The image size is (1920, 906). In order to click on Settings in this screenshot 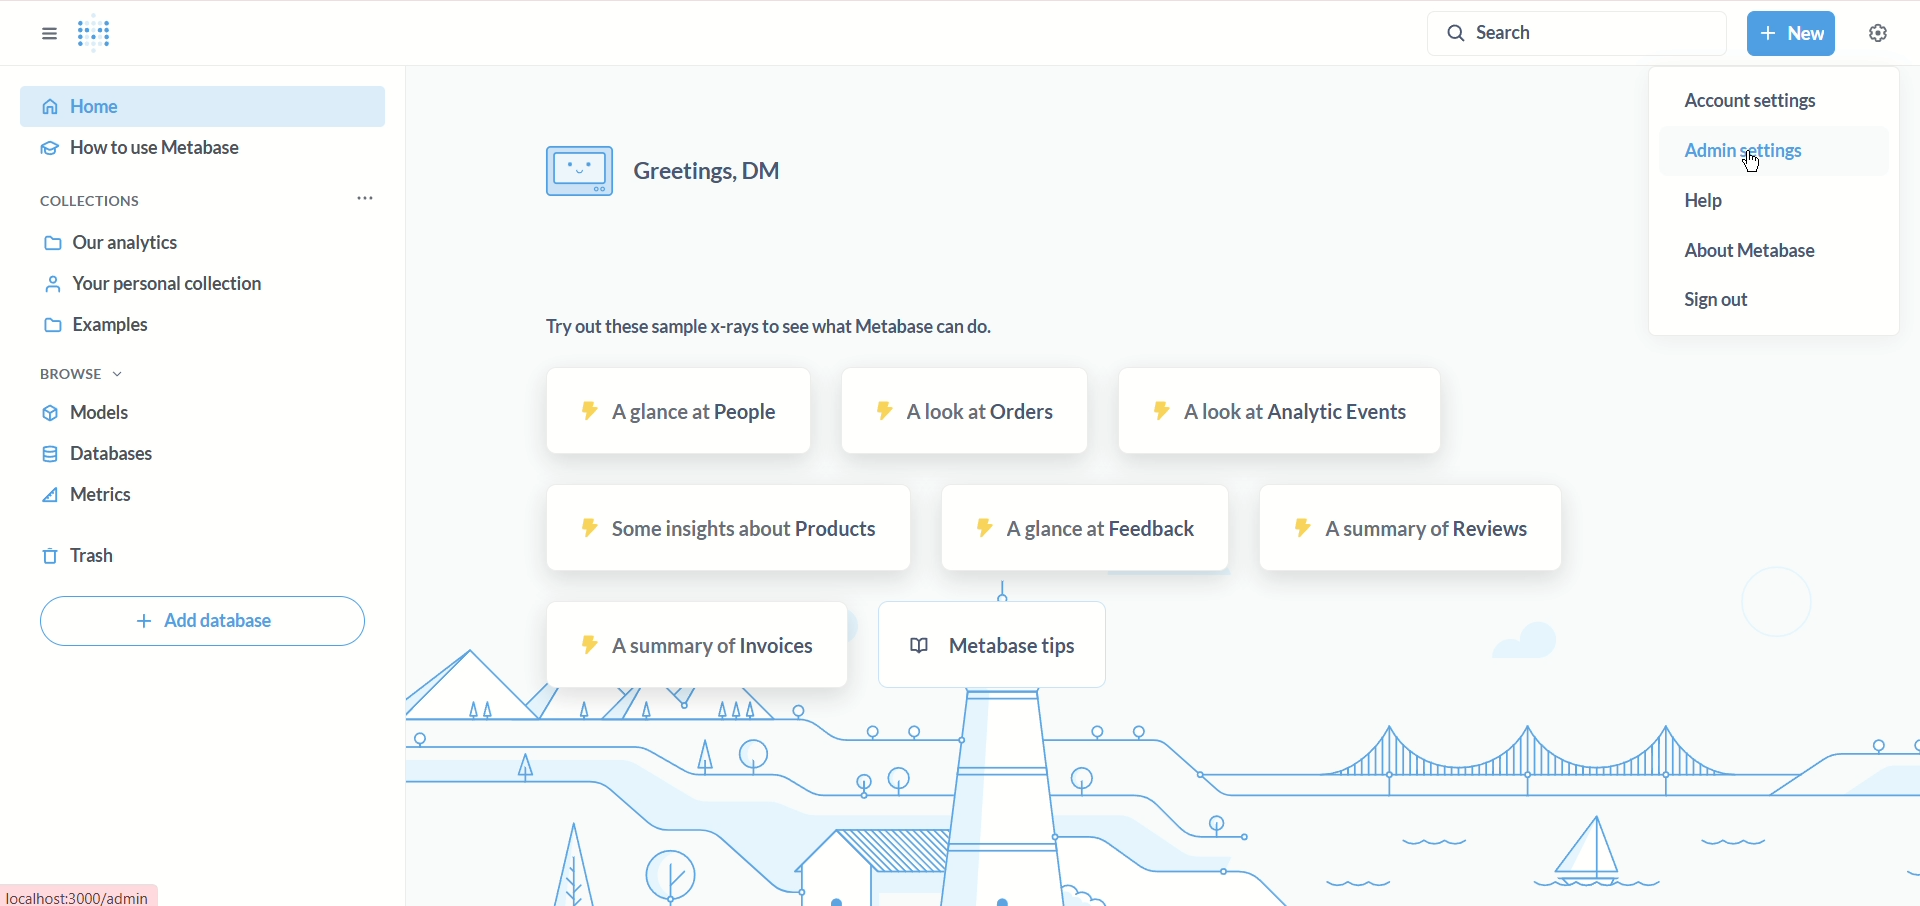, I will do `click(1877, 33)`.